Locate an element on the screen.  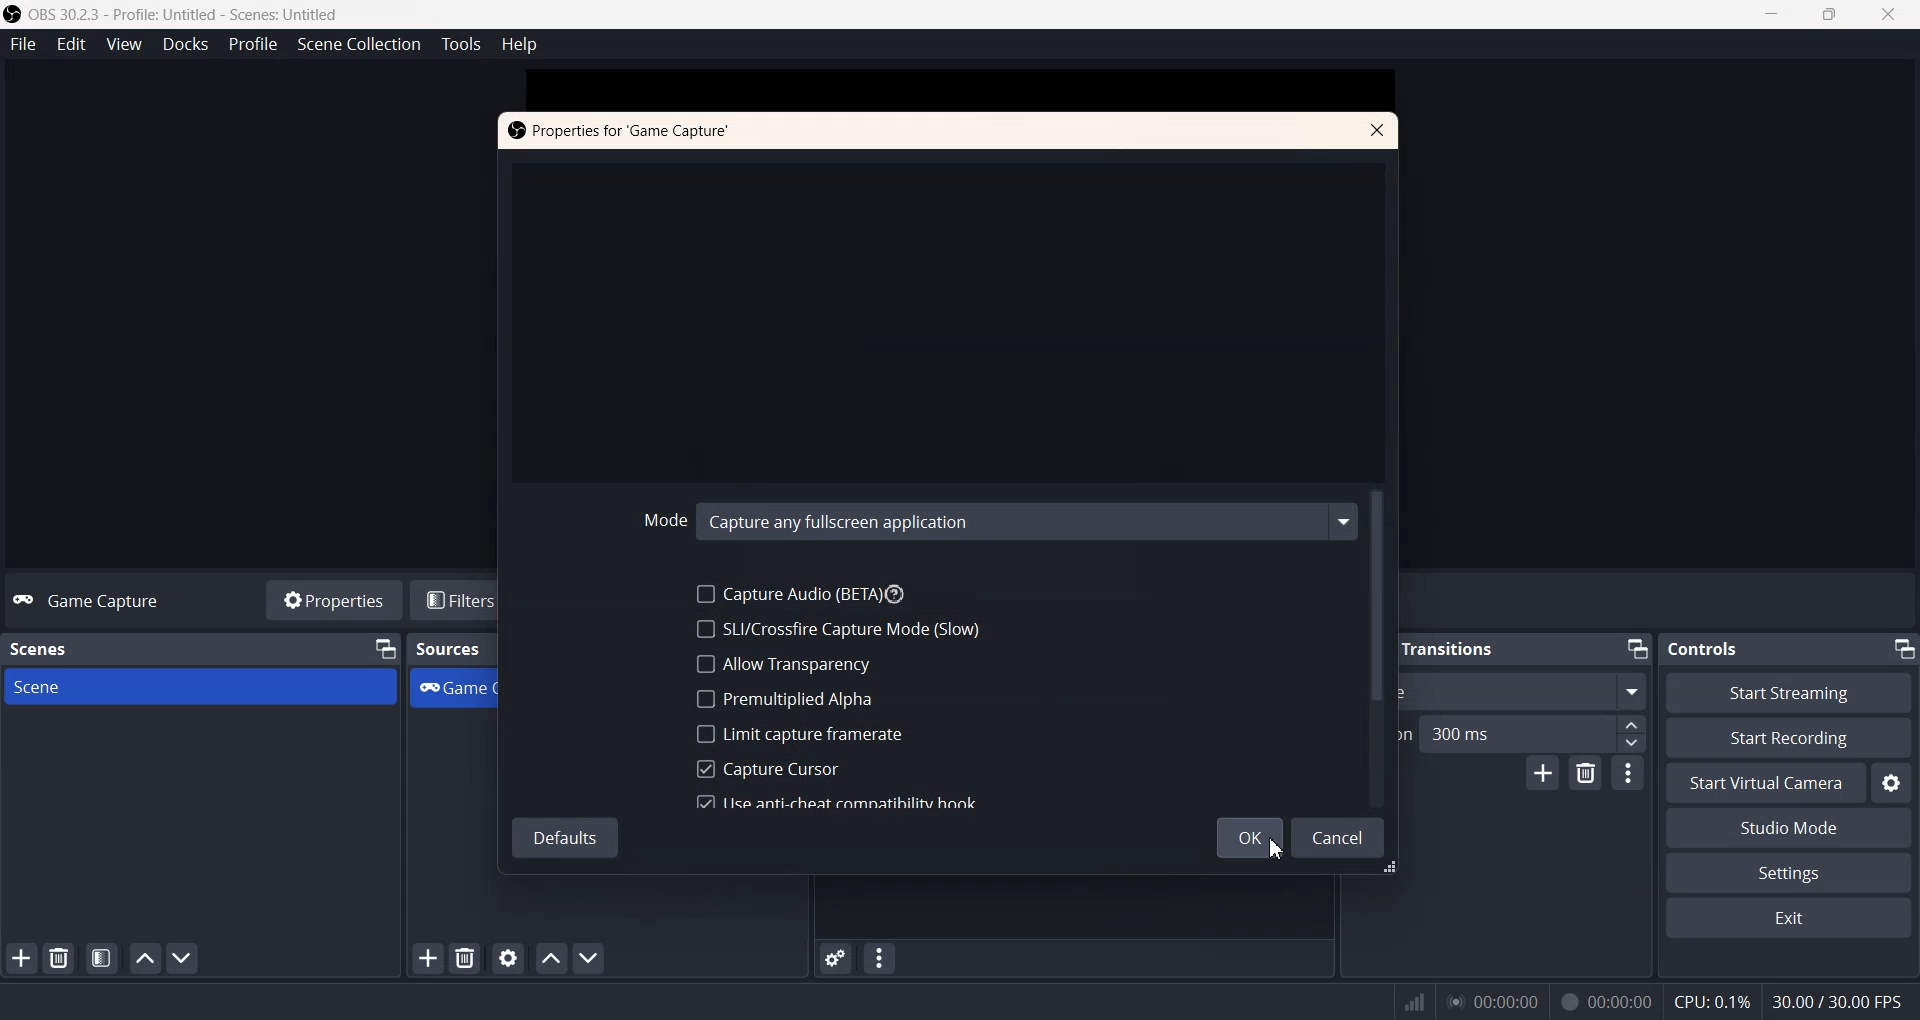
Capture Cursor is located at coordinates (771, 769).